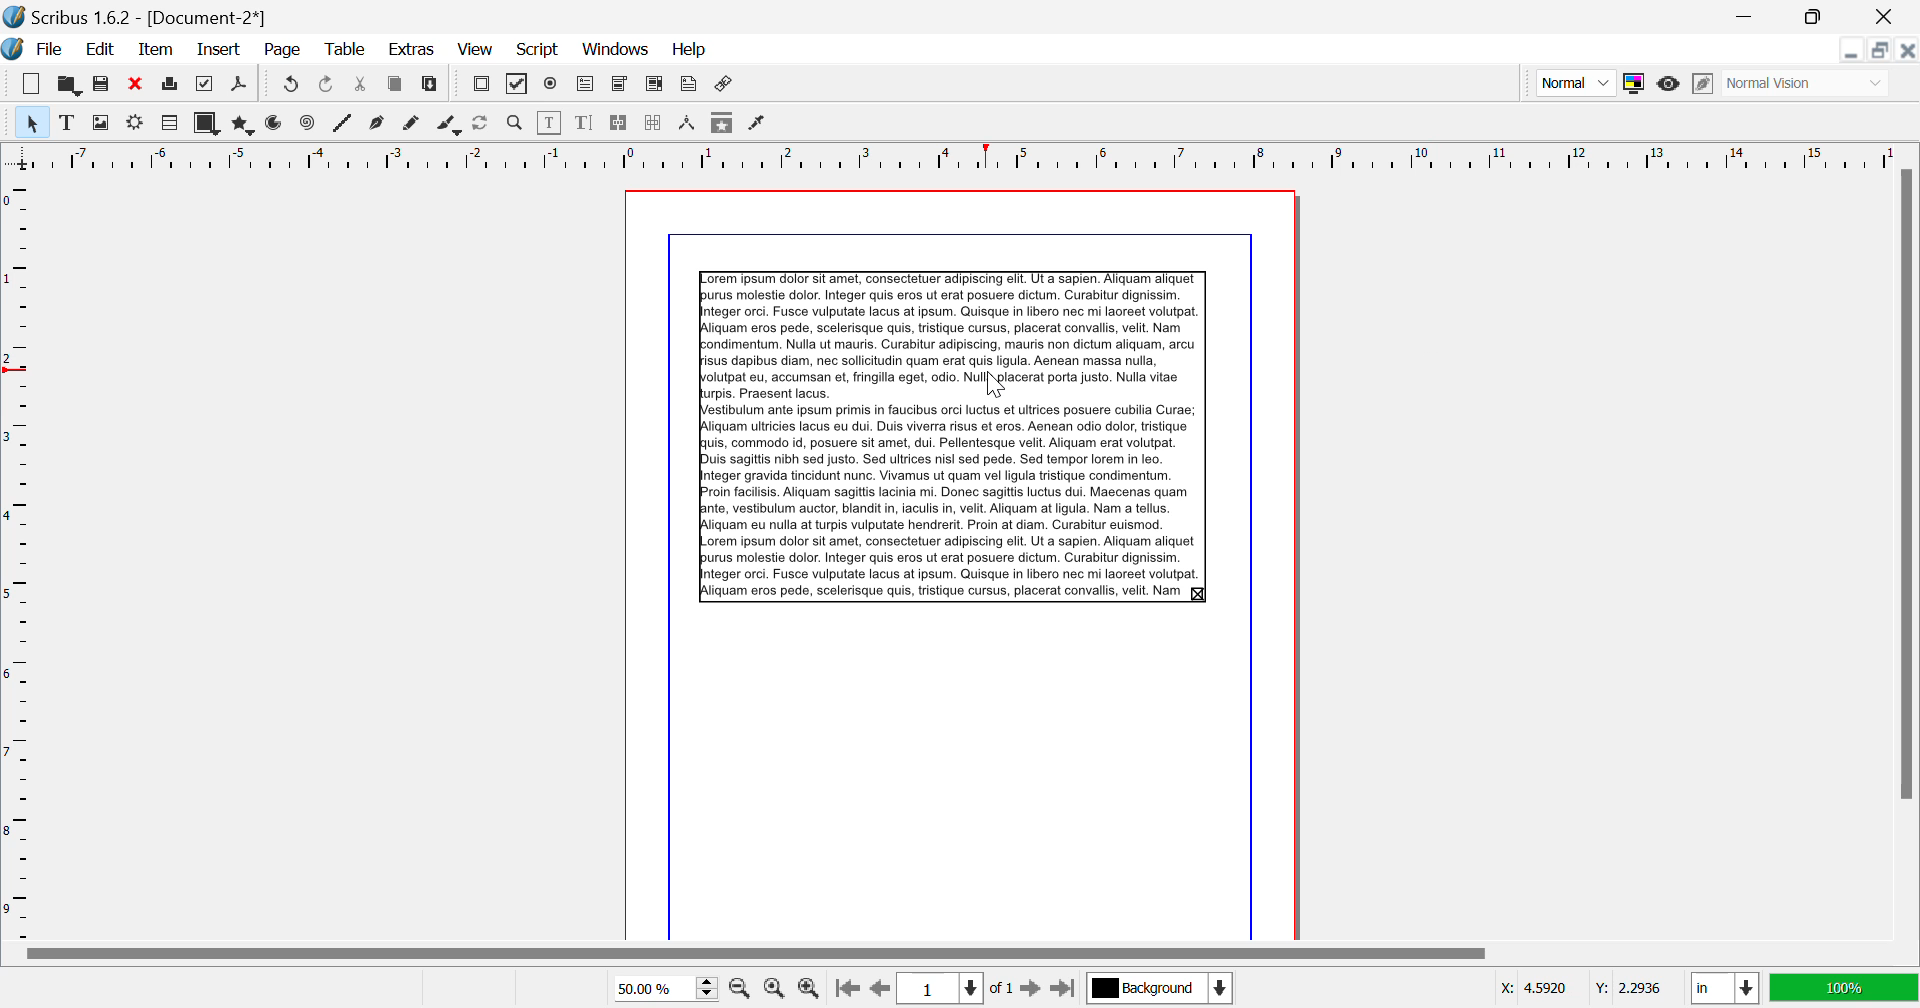  What do you see at coordinates (220, 51) in the screenshot?
I see `Insert` at bounding box center [220, 51].